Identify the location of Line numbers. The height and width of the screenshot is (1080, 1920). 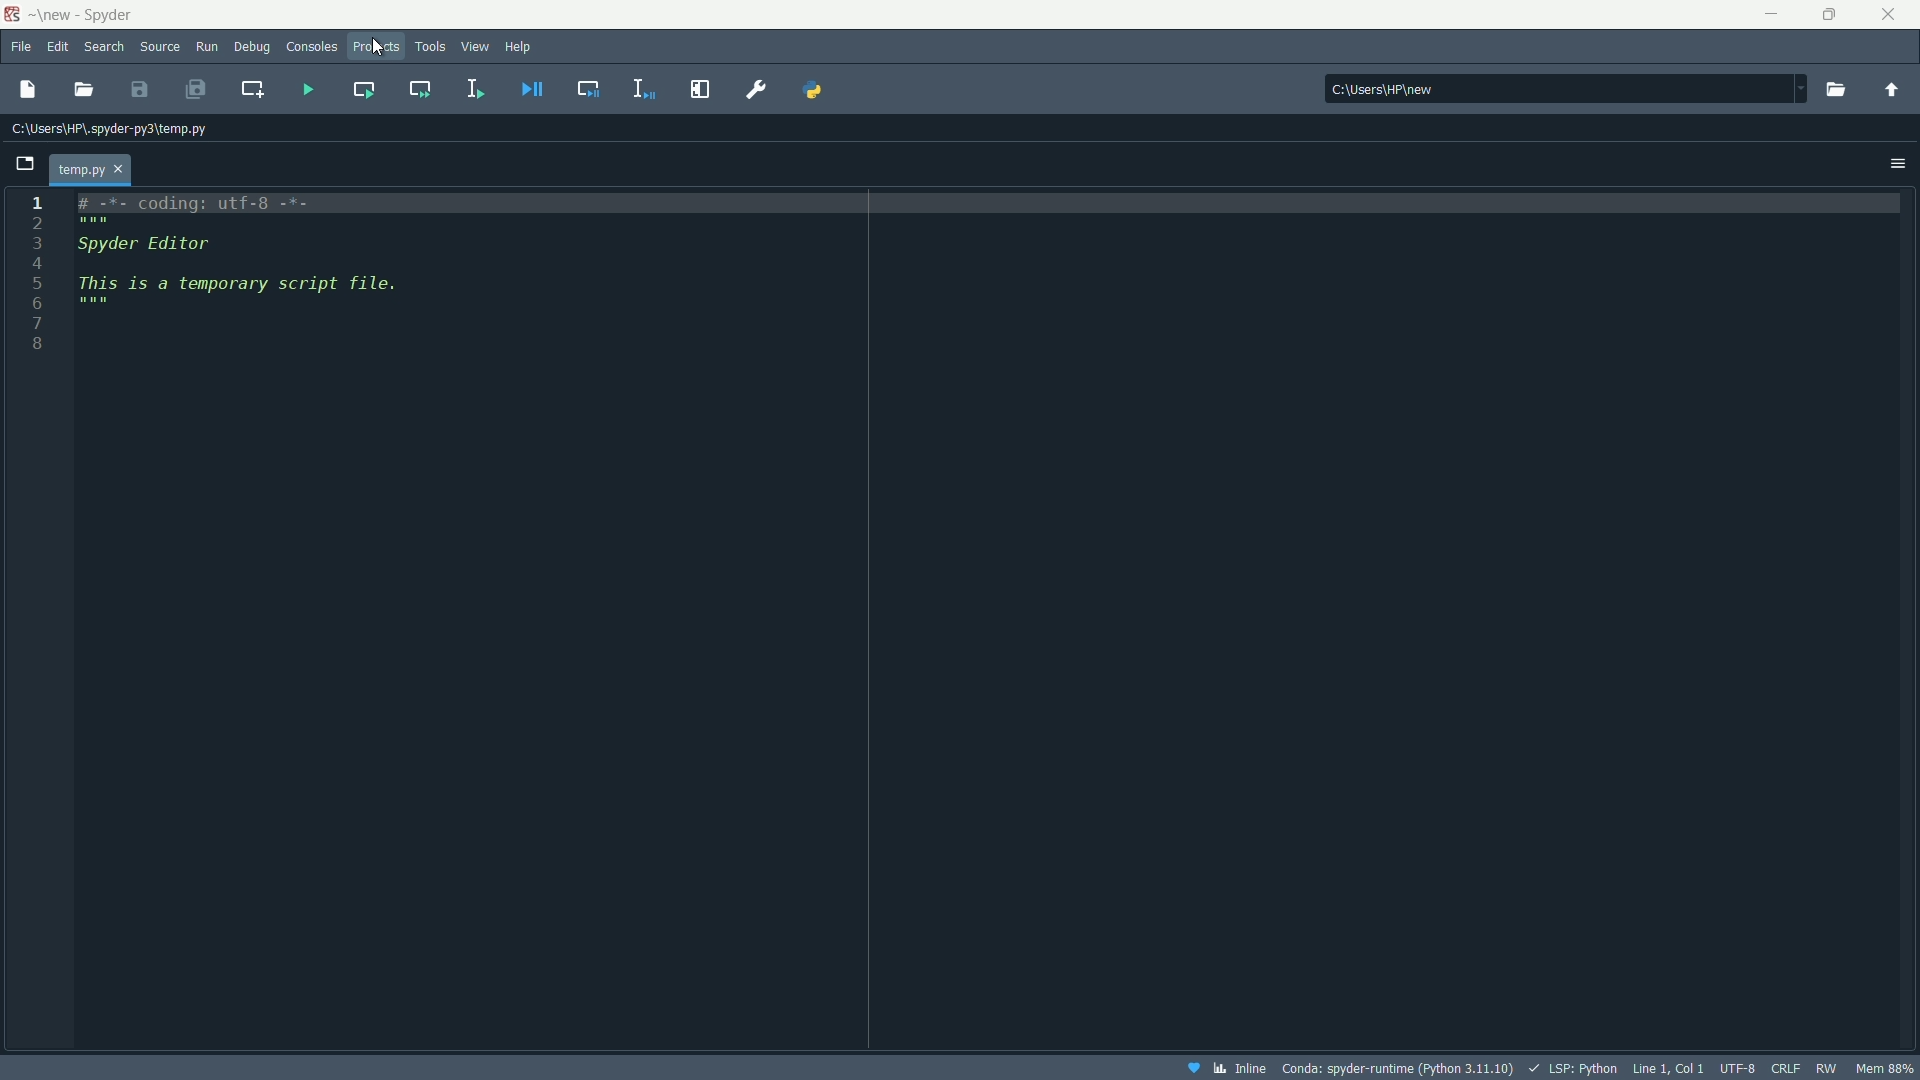
(36, 273).